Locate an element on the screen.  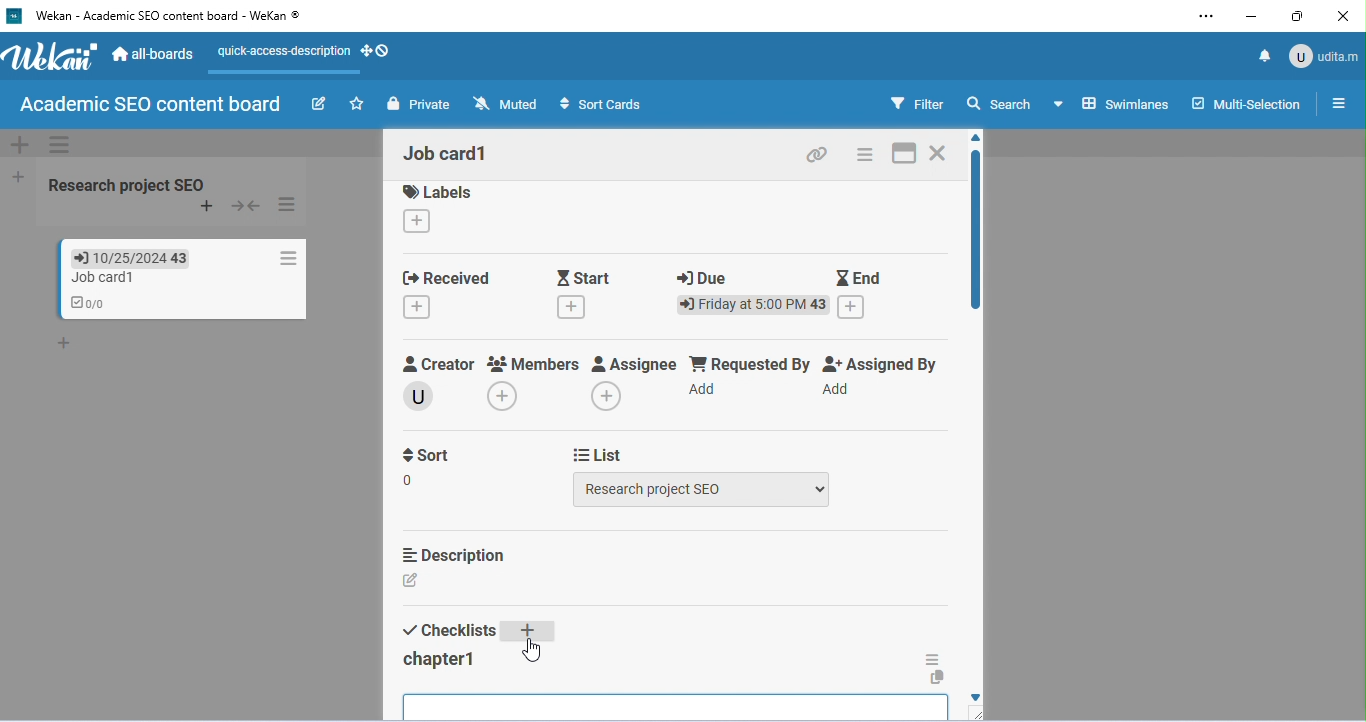
sort is located at coordinates (429, 465).